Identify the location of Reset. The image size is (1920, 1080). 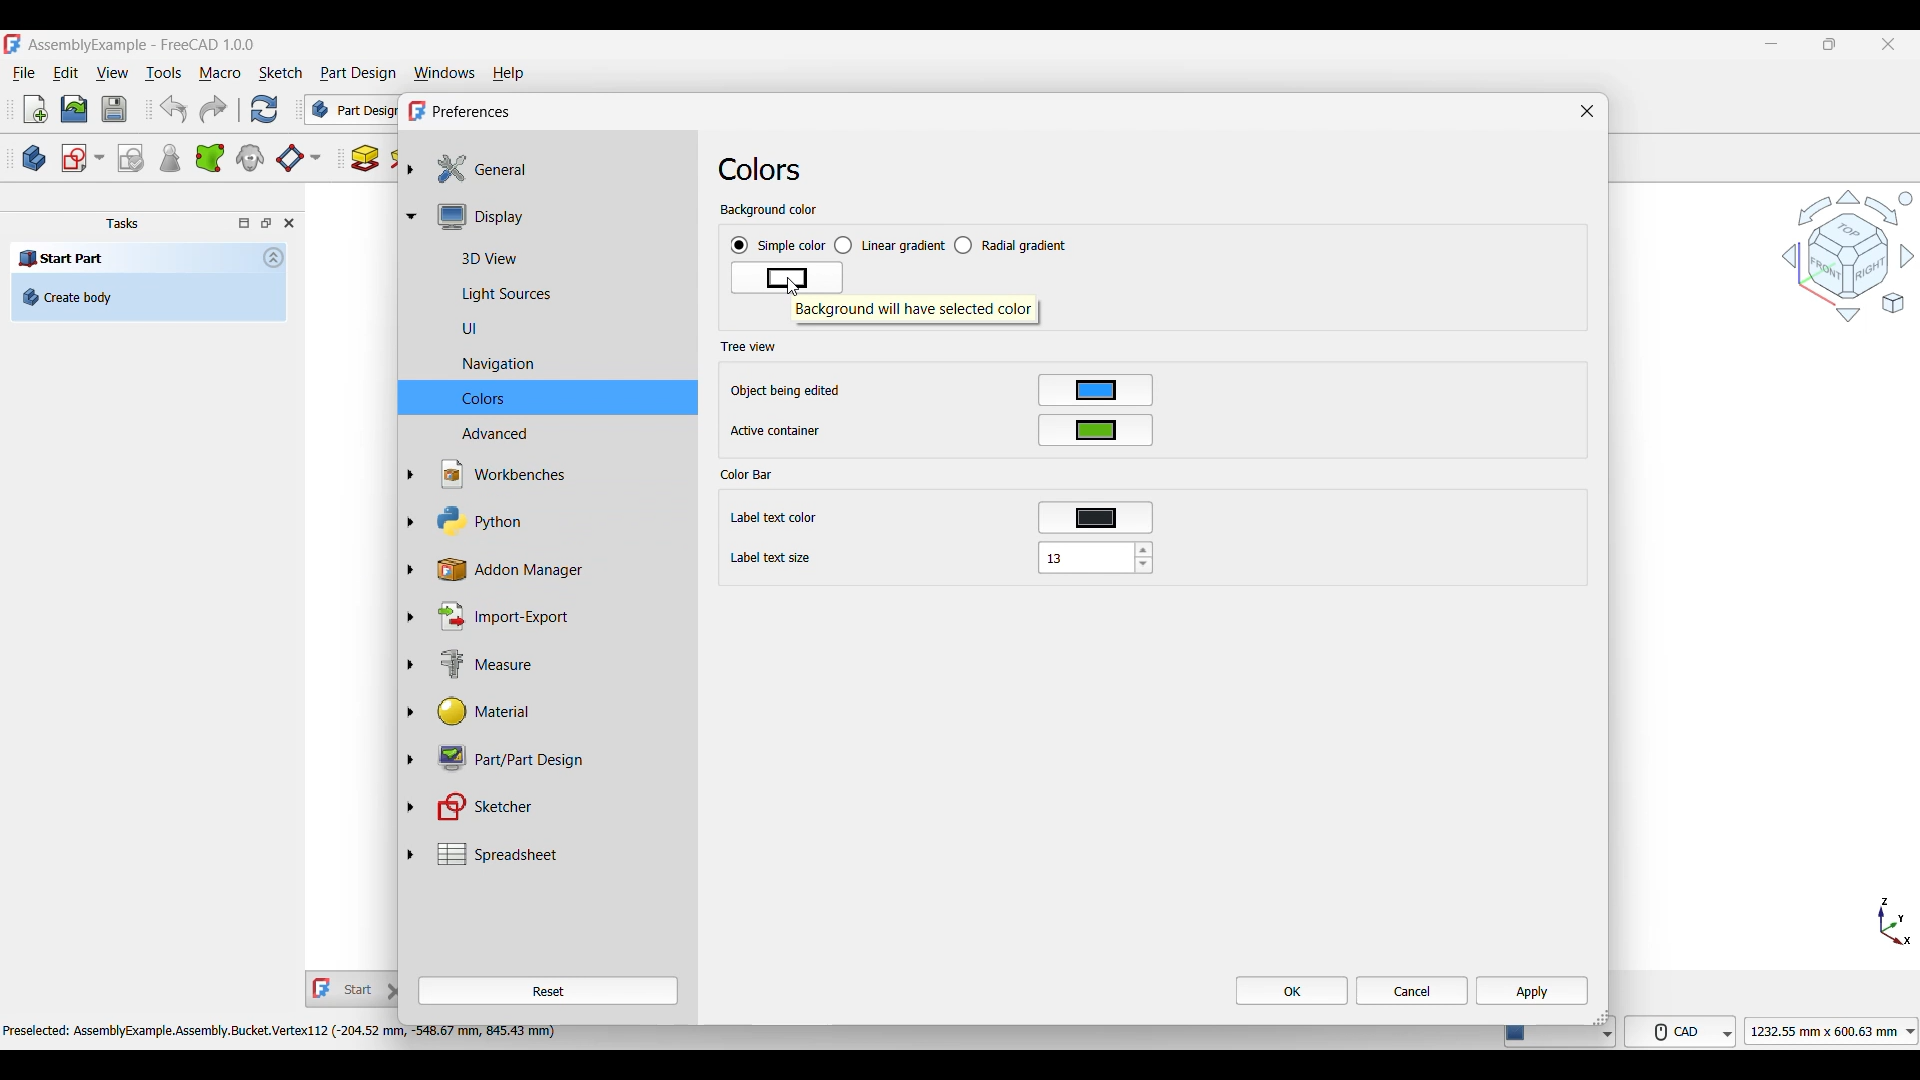
(548, 991).